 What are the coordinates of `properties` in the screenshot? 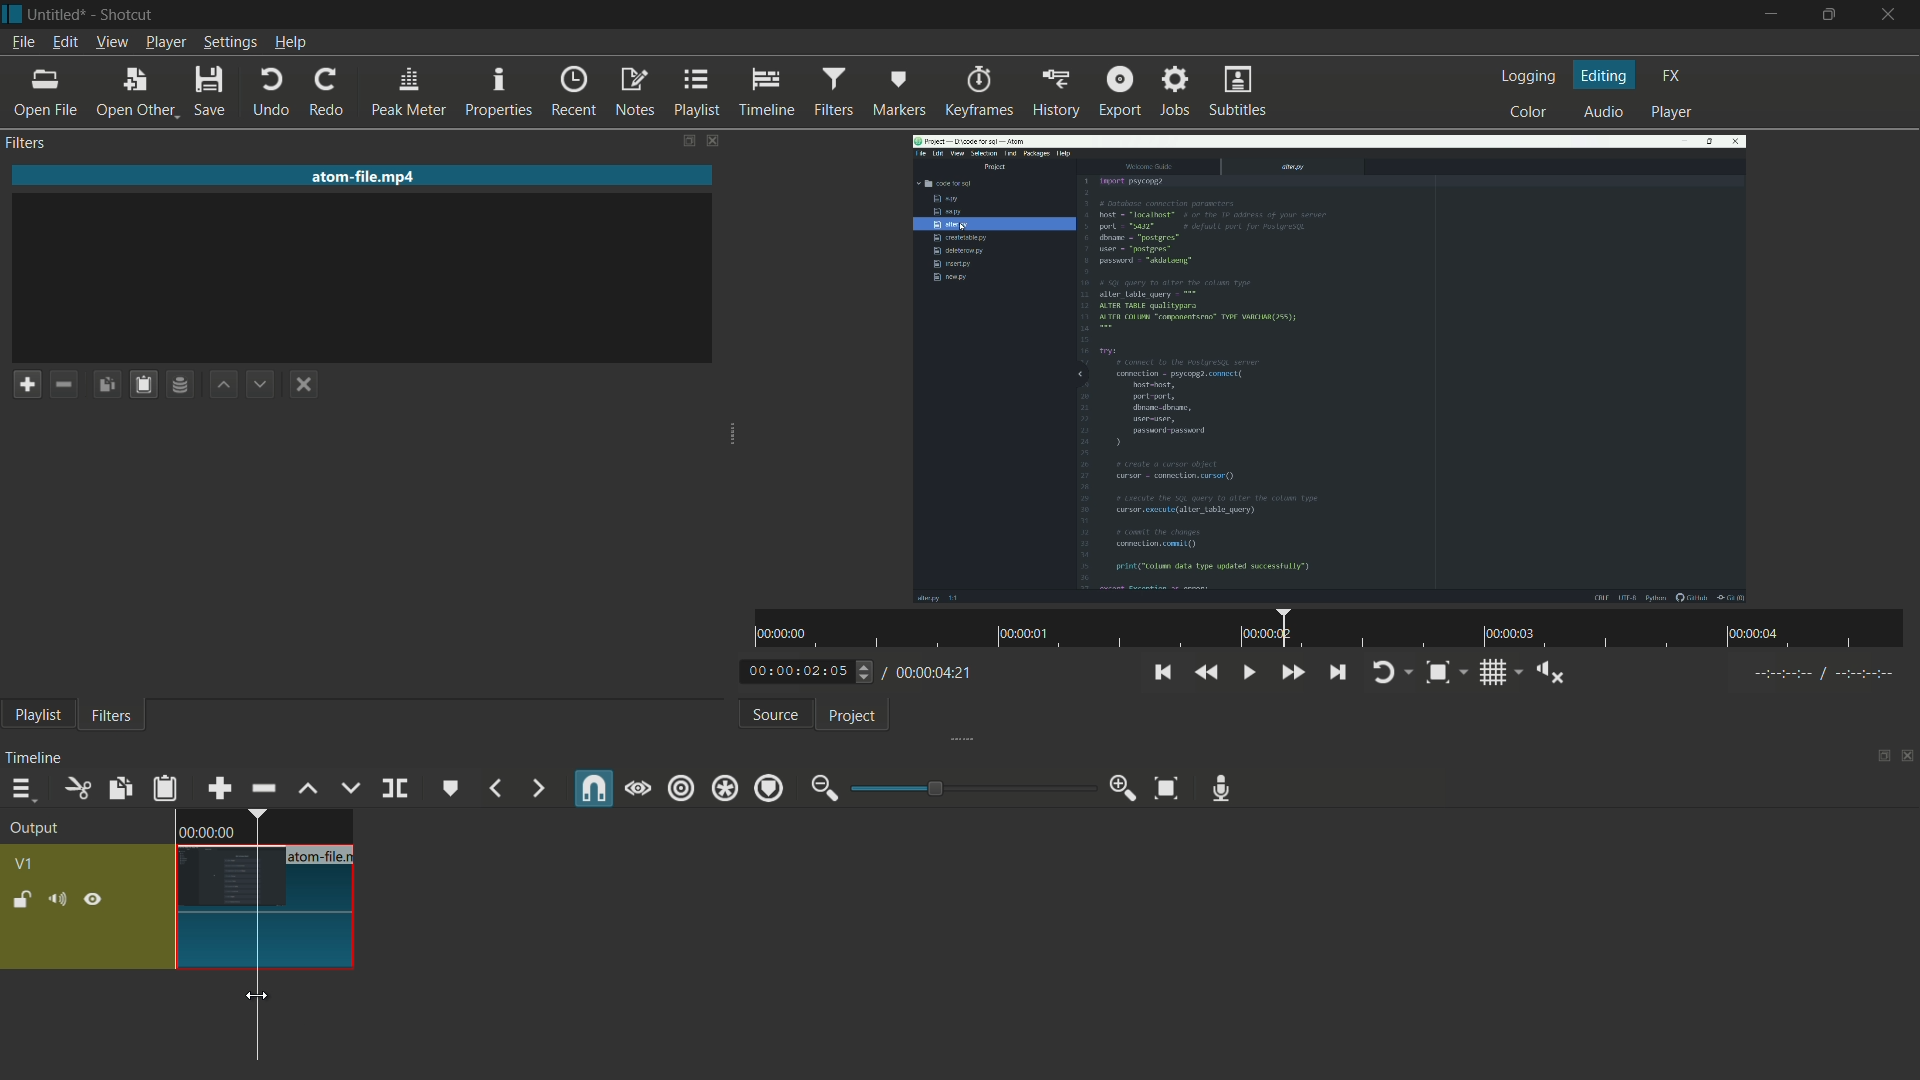 It's located at (499, 91).